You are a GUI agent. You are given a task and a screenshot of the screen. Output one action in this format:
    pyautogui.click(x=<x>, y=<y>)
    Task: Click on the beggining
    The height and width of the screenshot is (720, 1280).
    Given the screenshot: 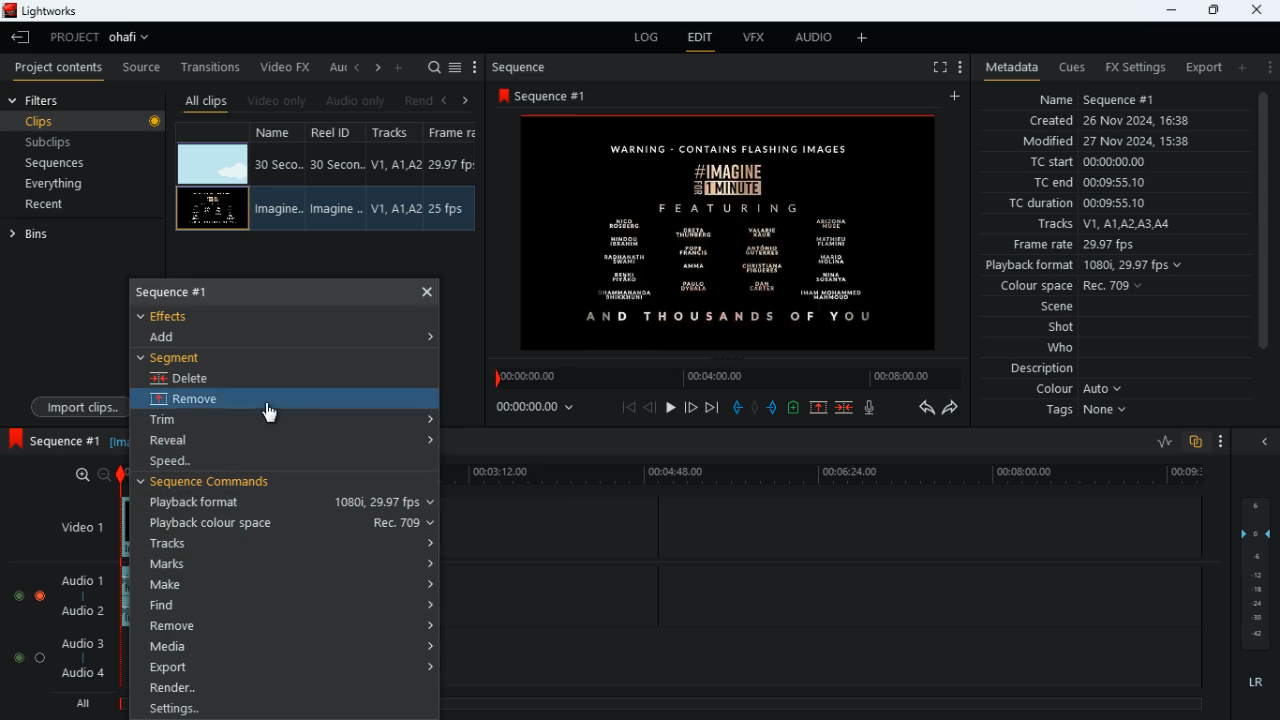 What is the action you would take?
    pyautogui.click(x=628, y=408)
    